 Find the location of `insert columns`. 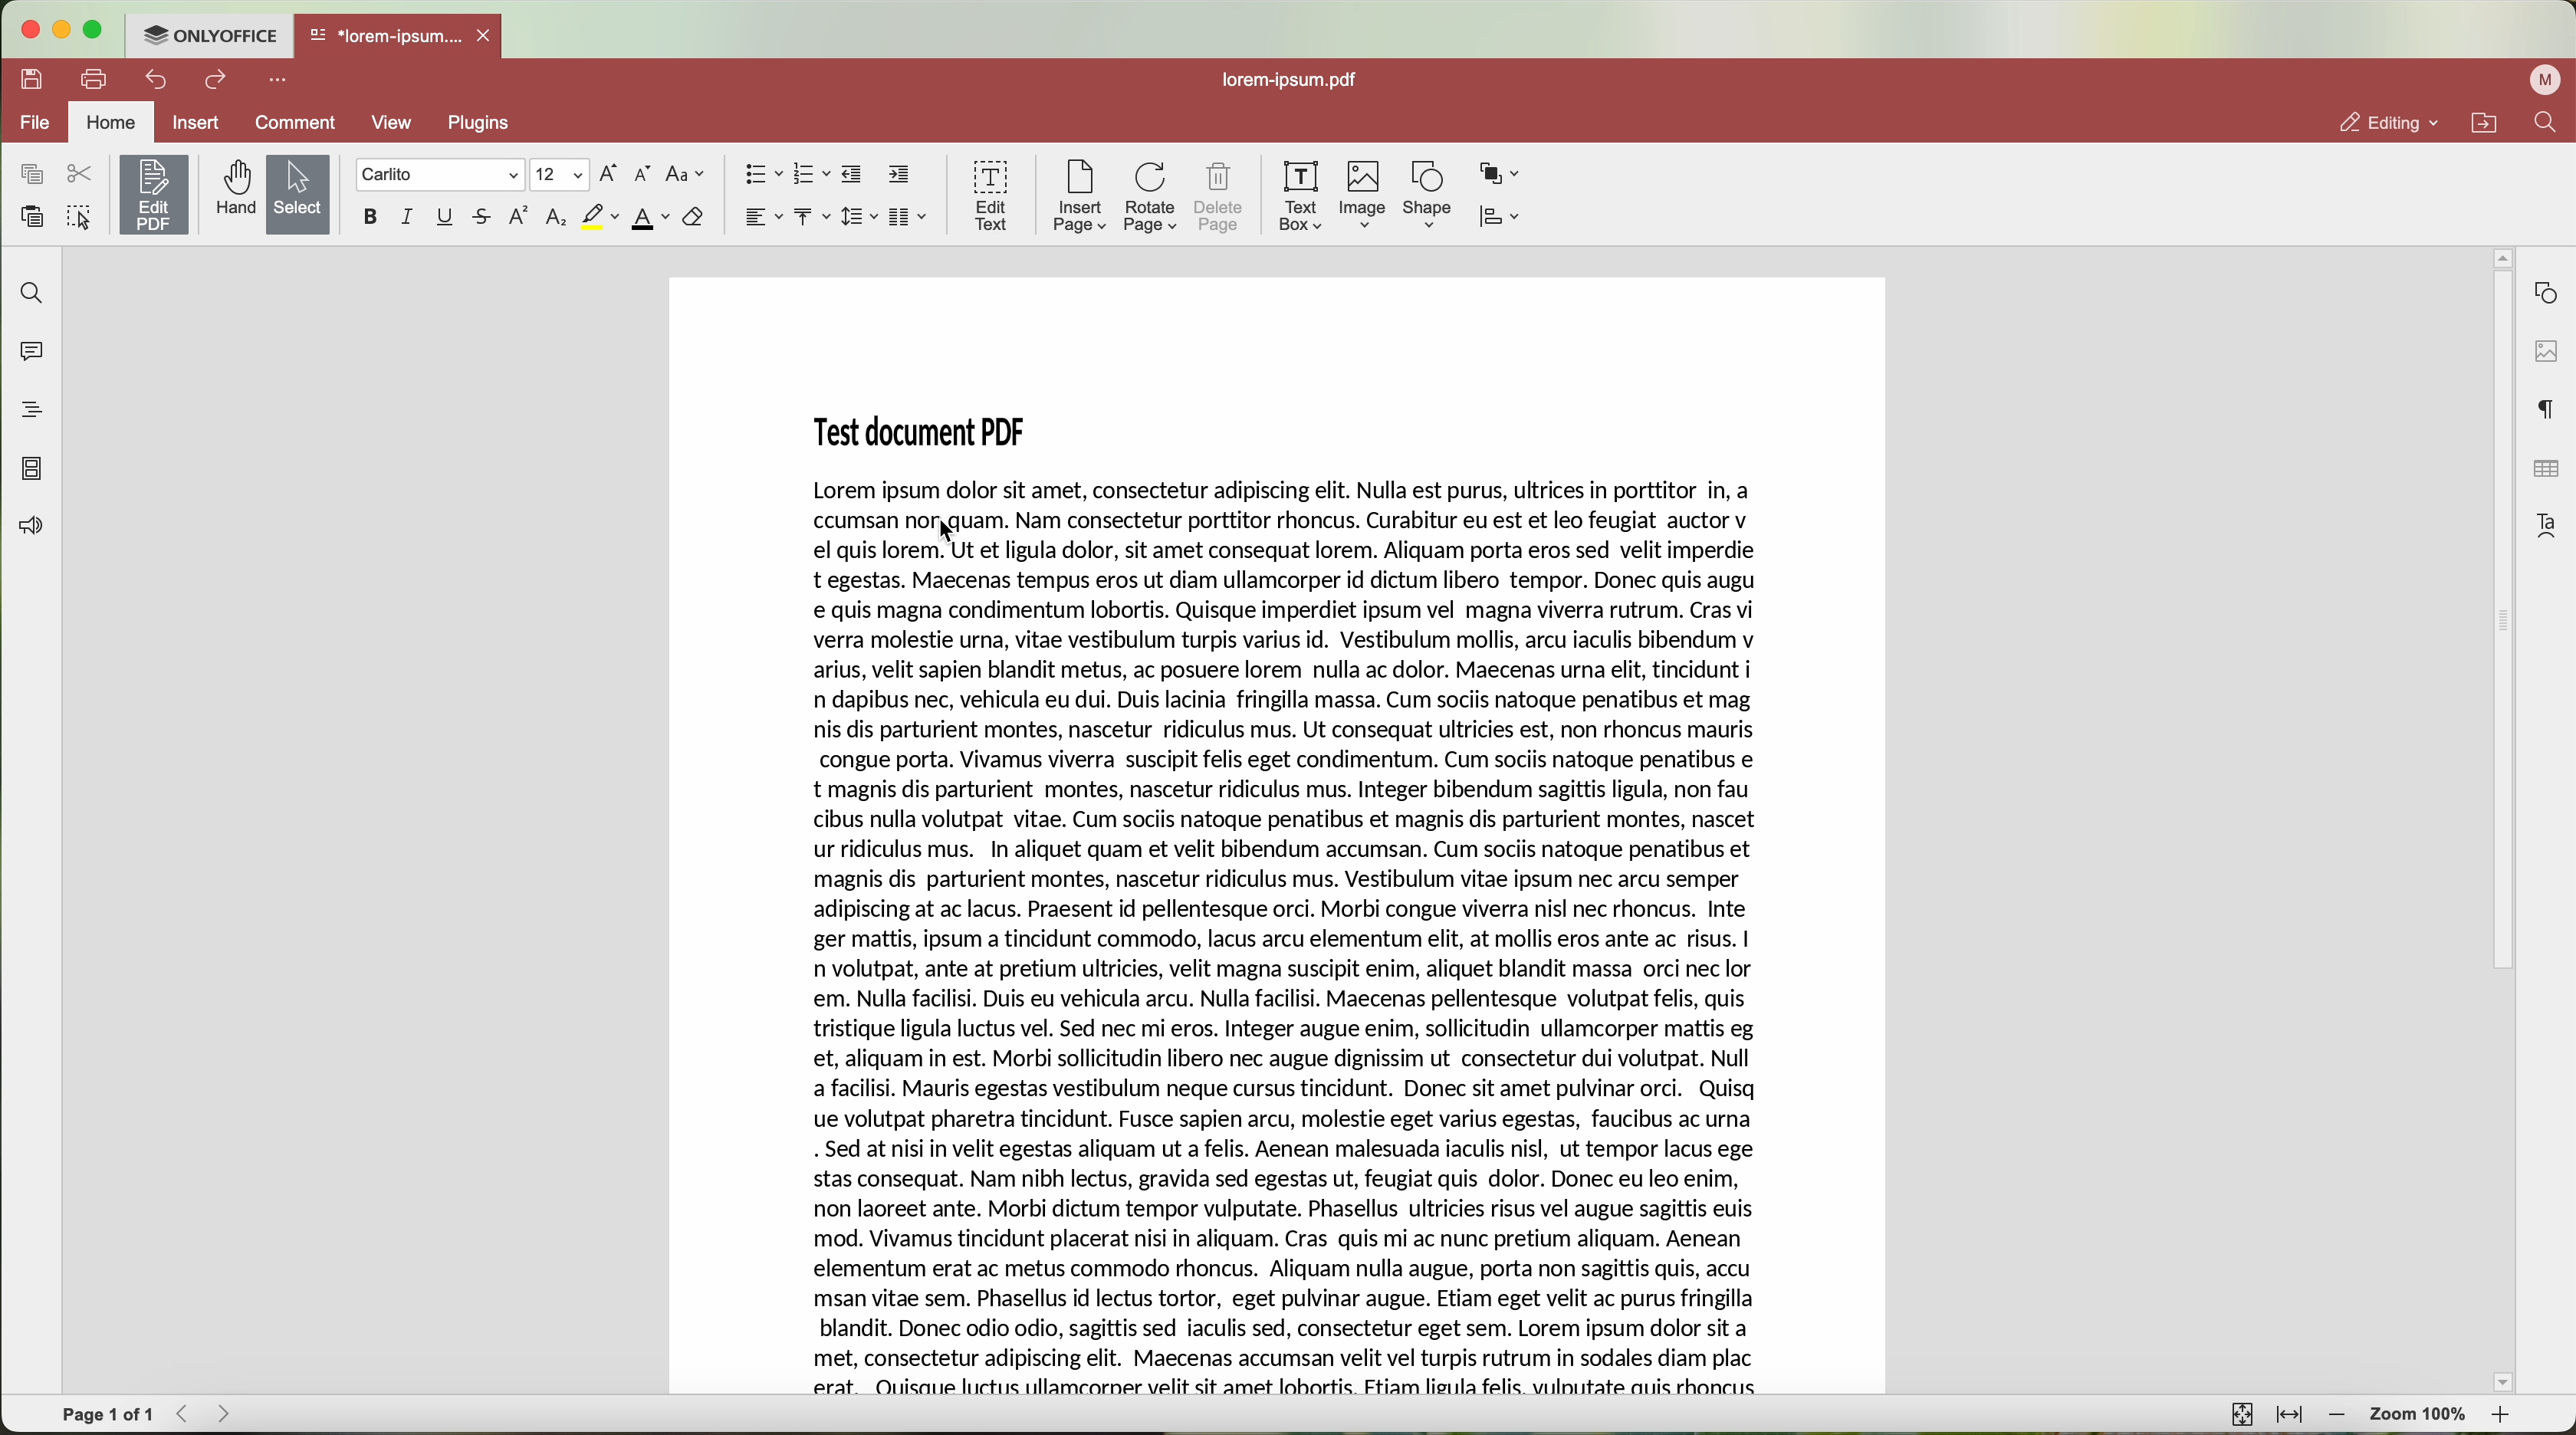

insert columns is located at coordinates (906, 217).